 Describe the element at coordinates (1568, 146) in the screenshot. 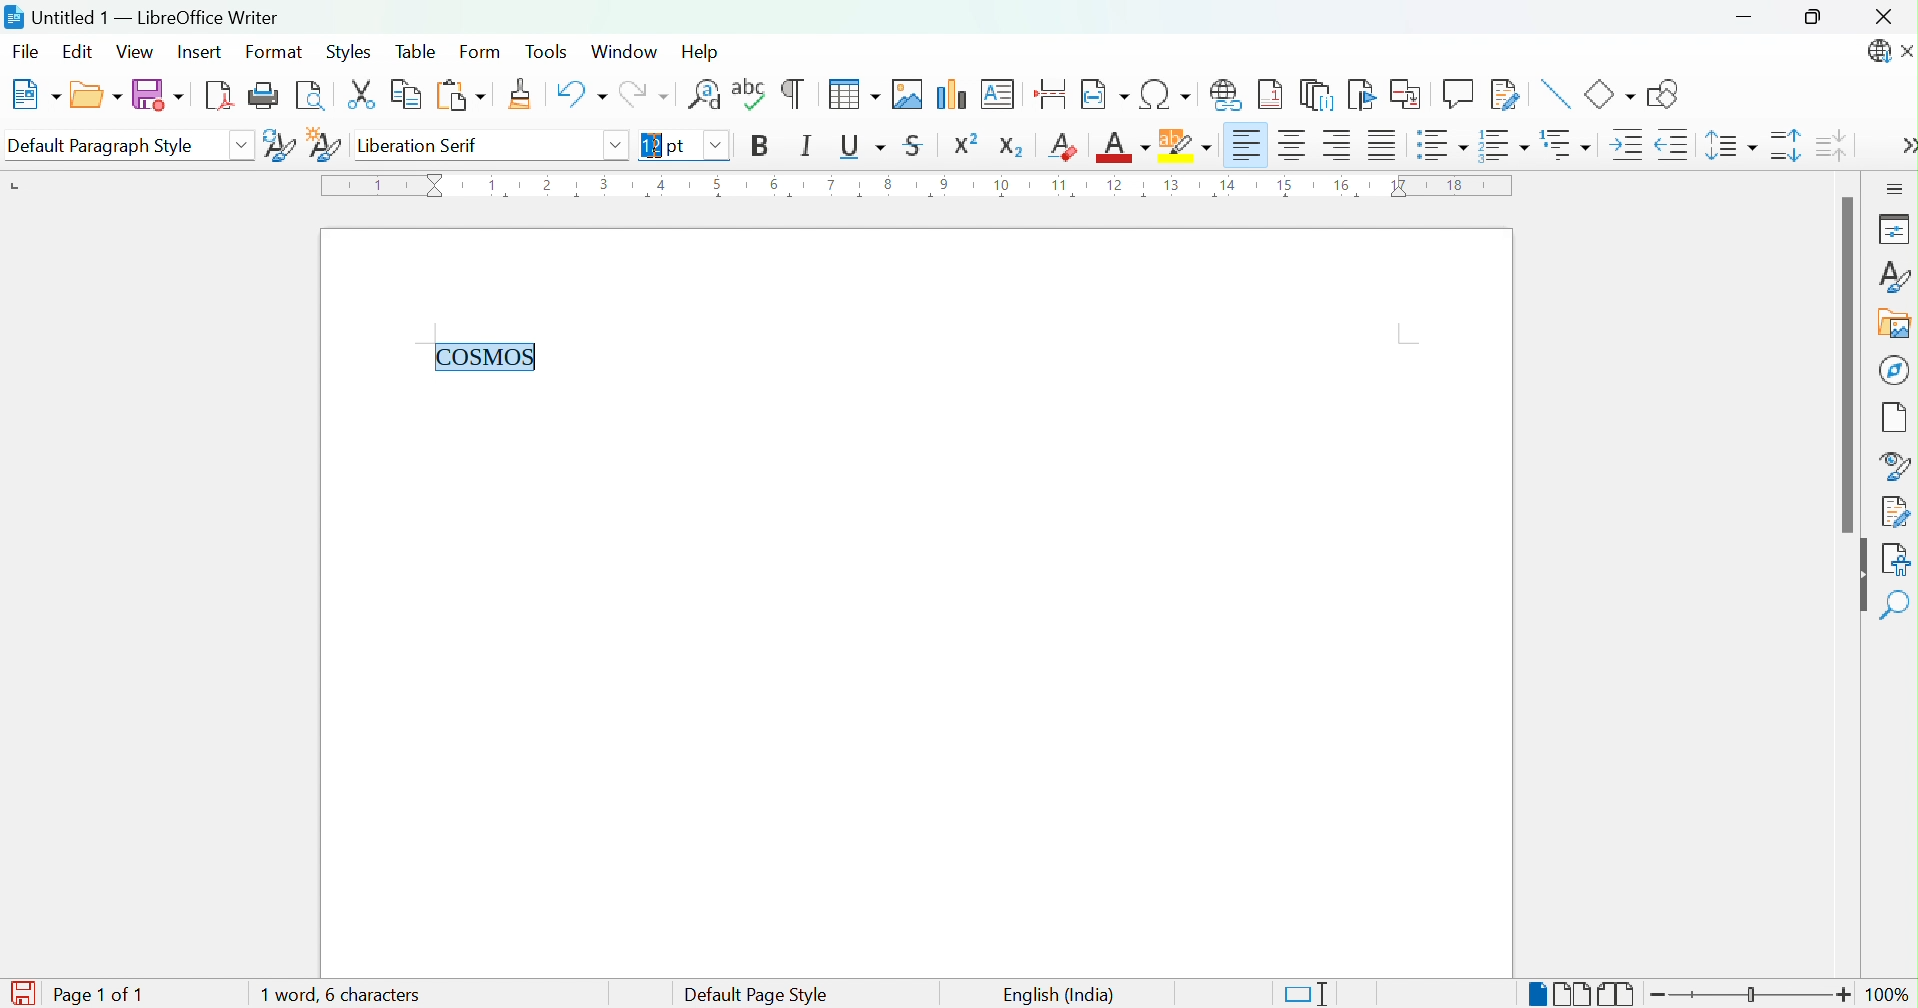

I see `Select outline format` at that location.